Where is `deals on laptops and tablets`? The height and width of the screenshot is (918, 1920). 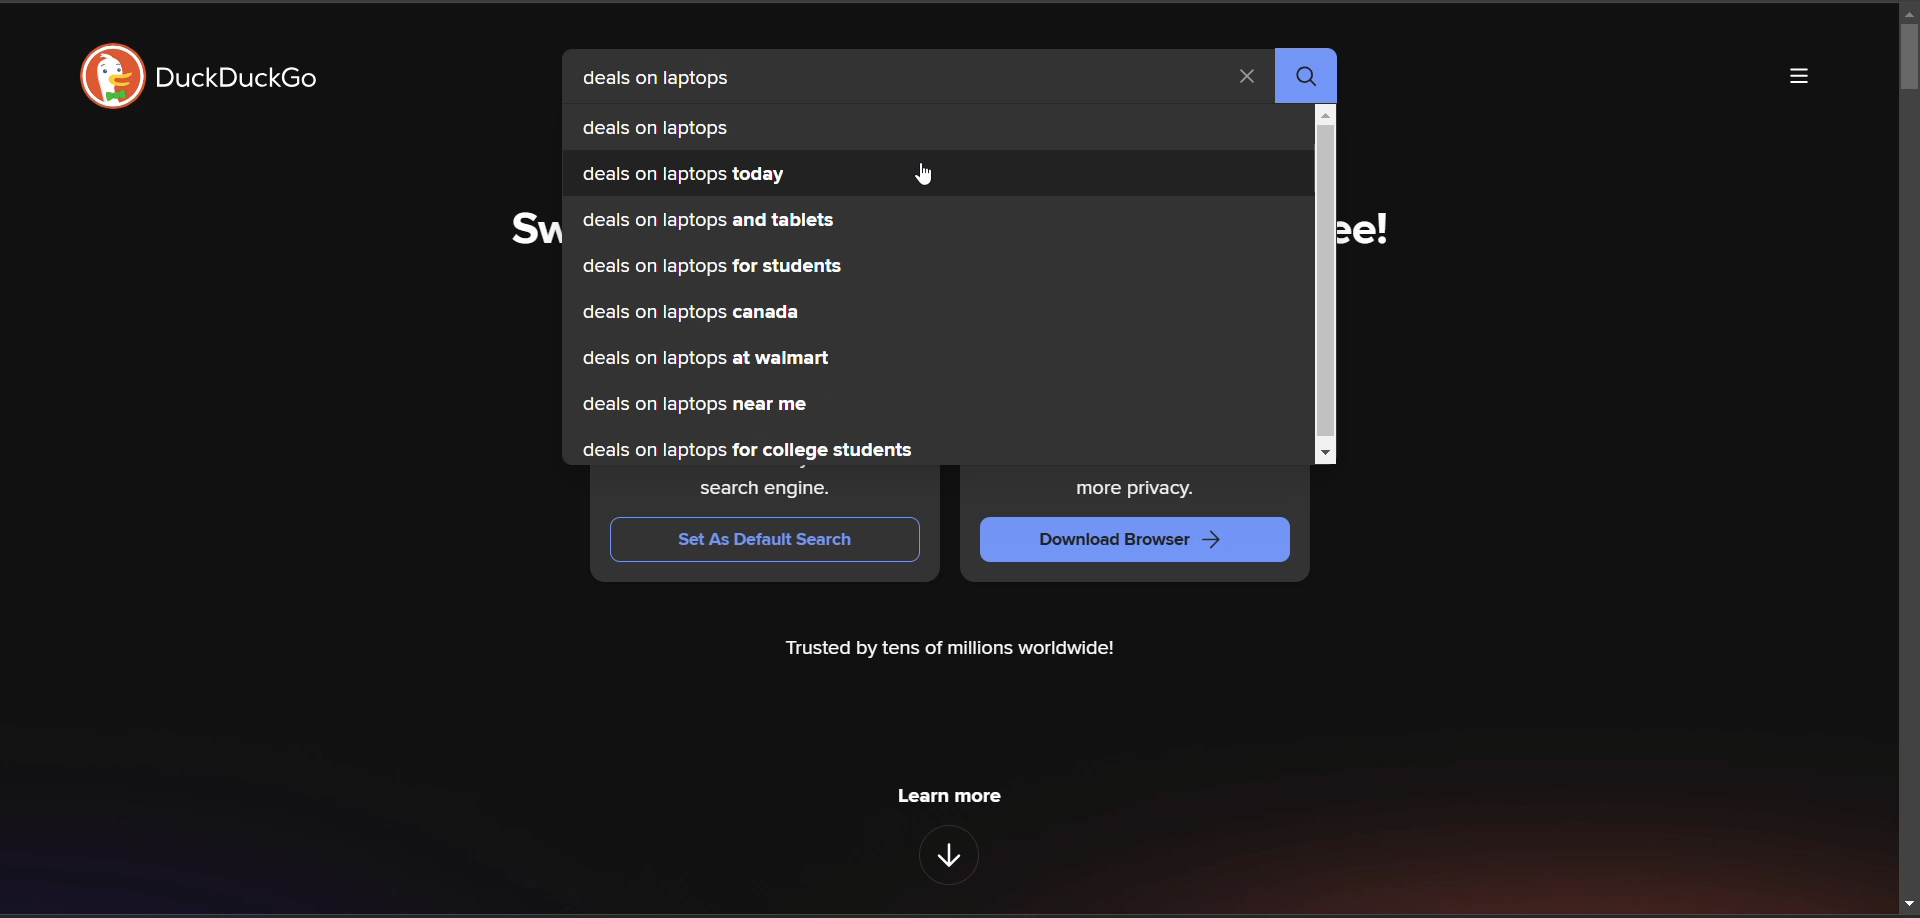
deals on laptops and tablets is located at coordinates (708, 221).